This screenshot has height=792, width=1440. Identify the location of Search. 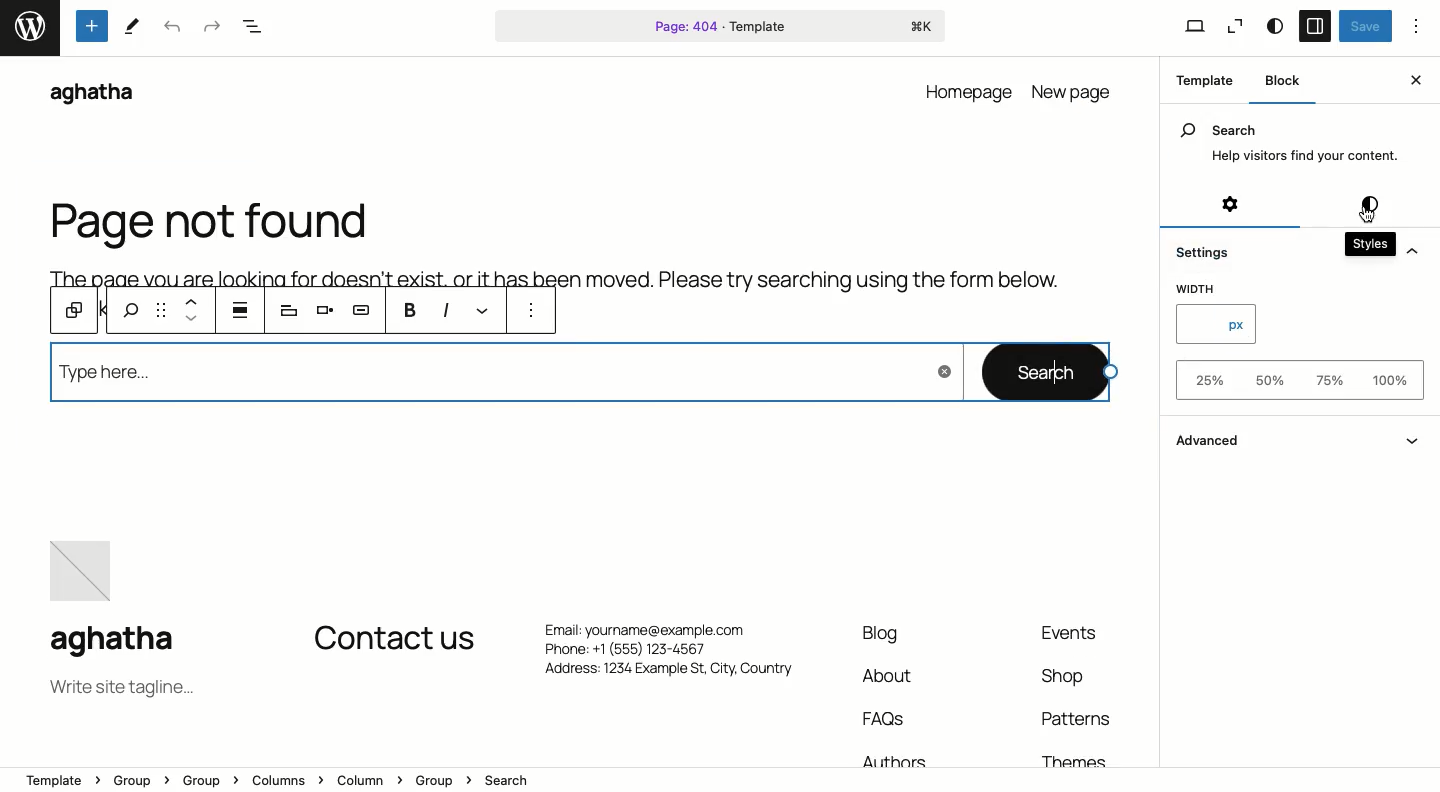
(1033, 371).